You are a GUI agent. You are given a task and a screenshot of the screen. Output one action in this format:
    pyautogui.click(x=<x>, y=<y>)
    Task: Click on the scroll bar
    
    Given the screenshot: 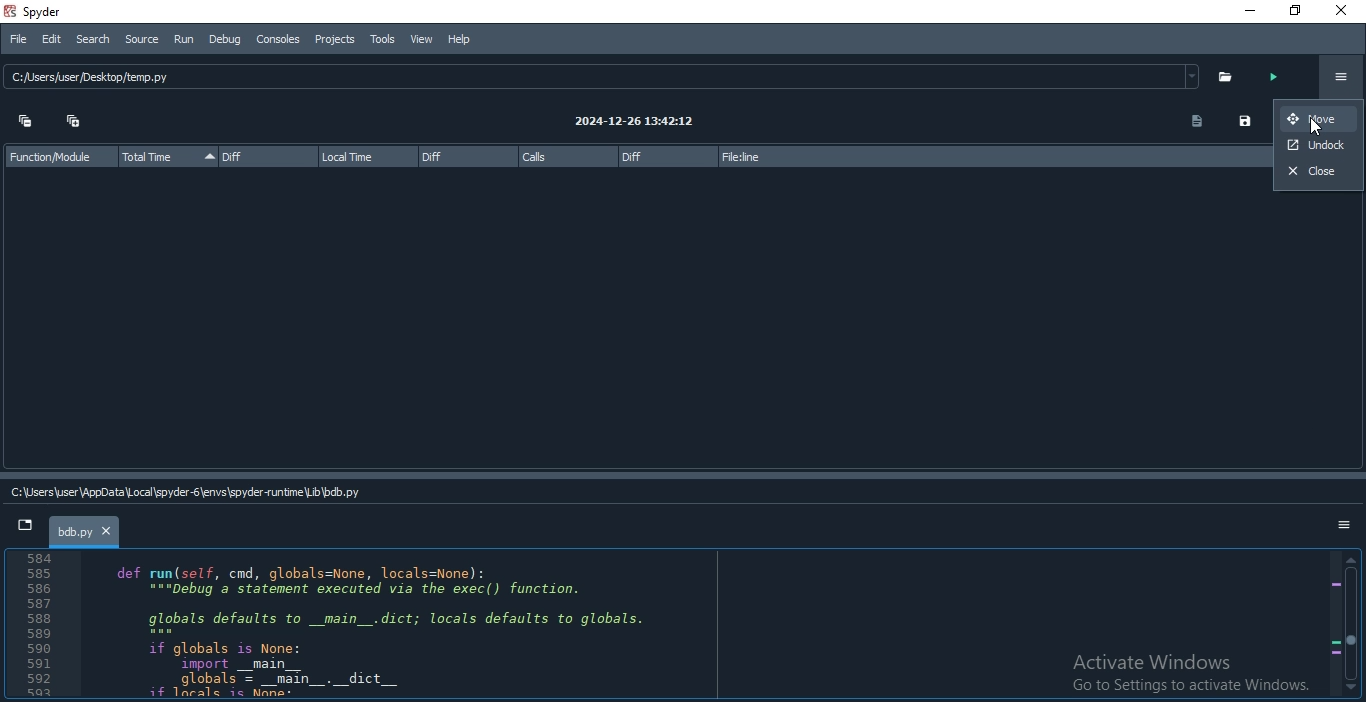 What is the action you would take?
    pyautogui.click(x=1351, y=626)
    